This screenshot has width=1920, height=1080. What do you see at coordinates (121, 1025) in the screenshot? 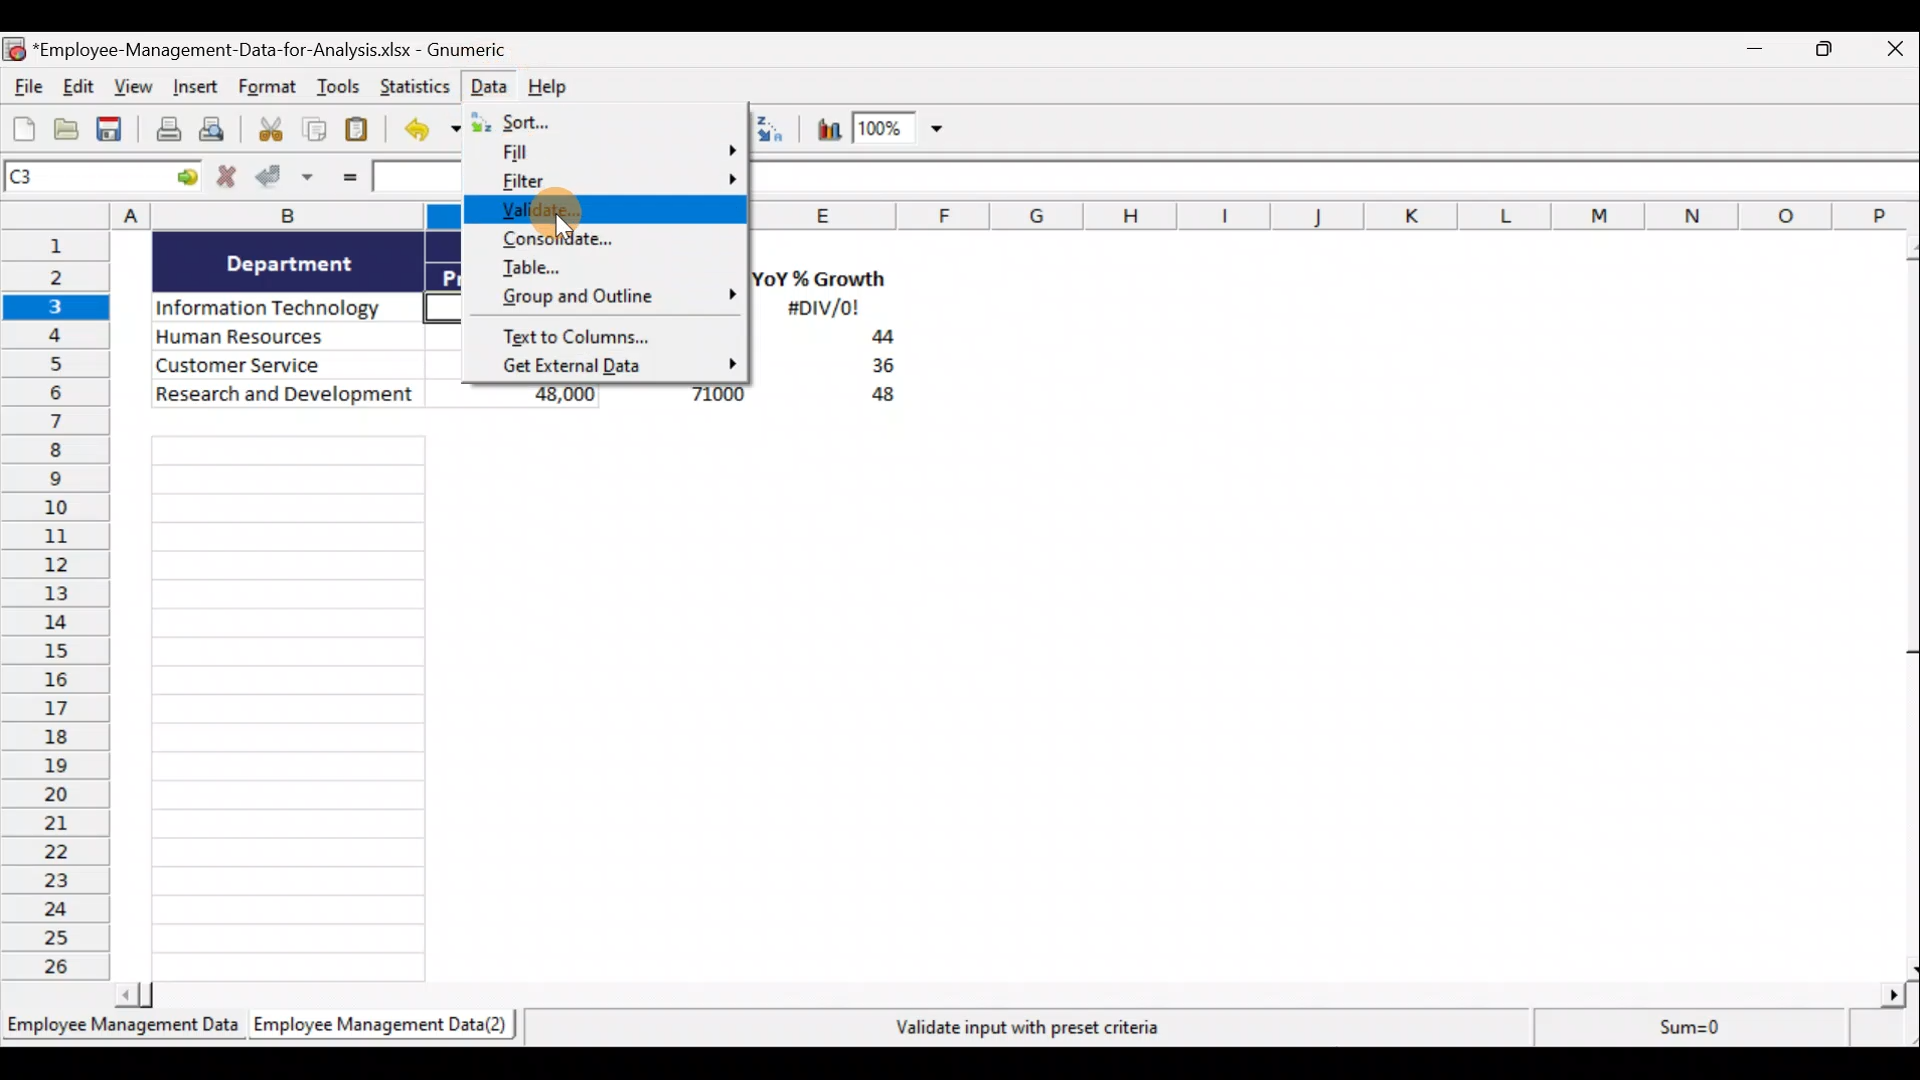
I see `Employee Management Data` at bounding box center [121, 1025].